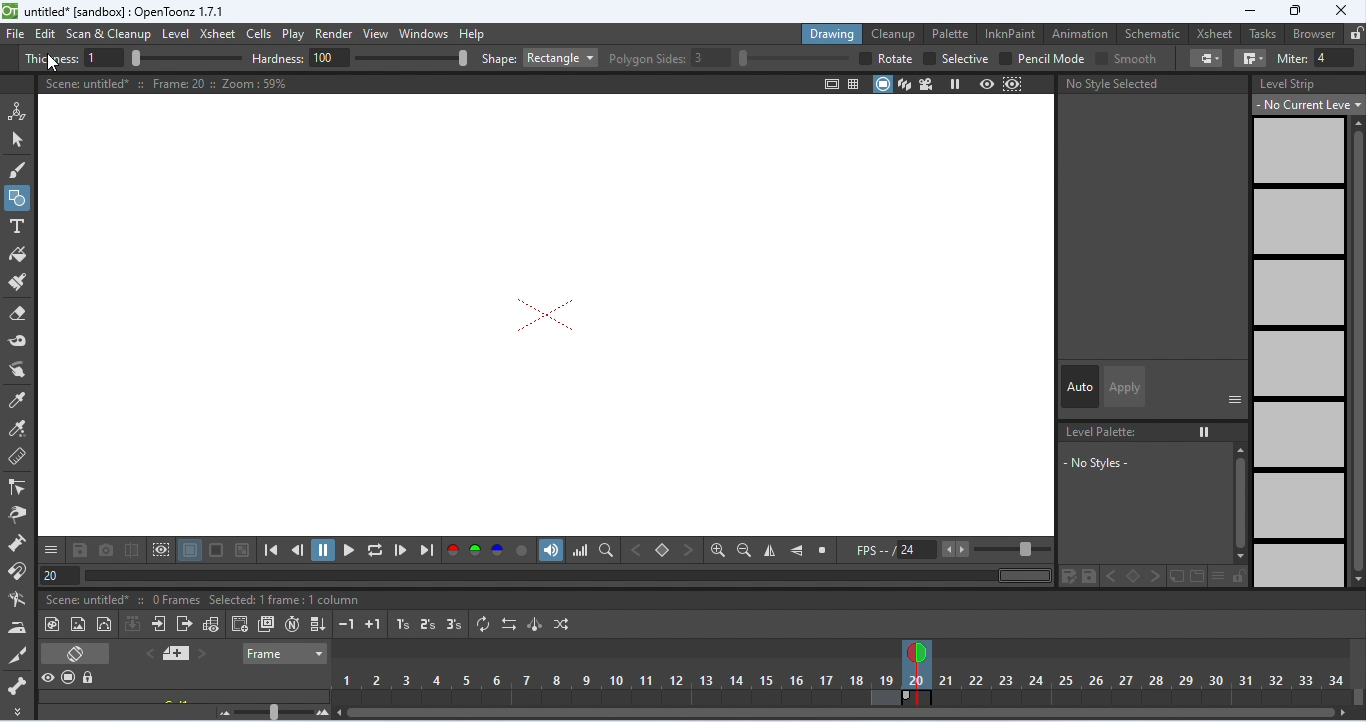  What do you see at coordinates (1264, 35) in the screenshot?
I see `tasks` at bounding box center [1264, 35].